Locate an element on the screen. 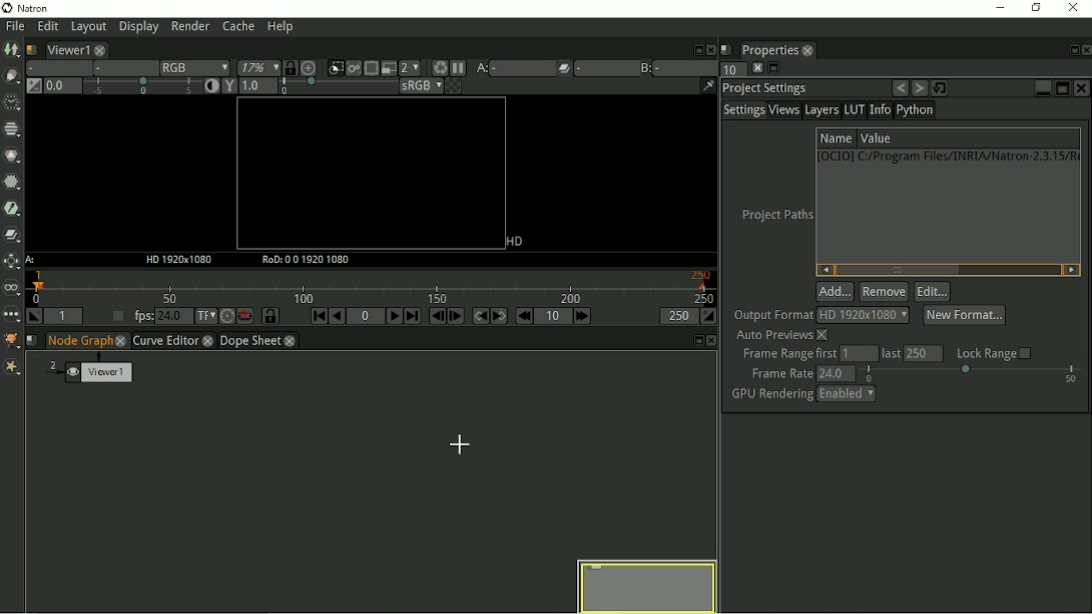 The image size is (1092, 614). Python is located at coordinates (918, 112).